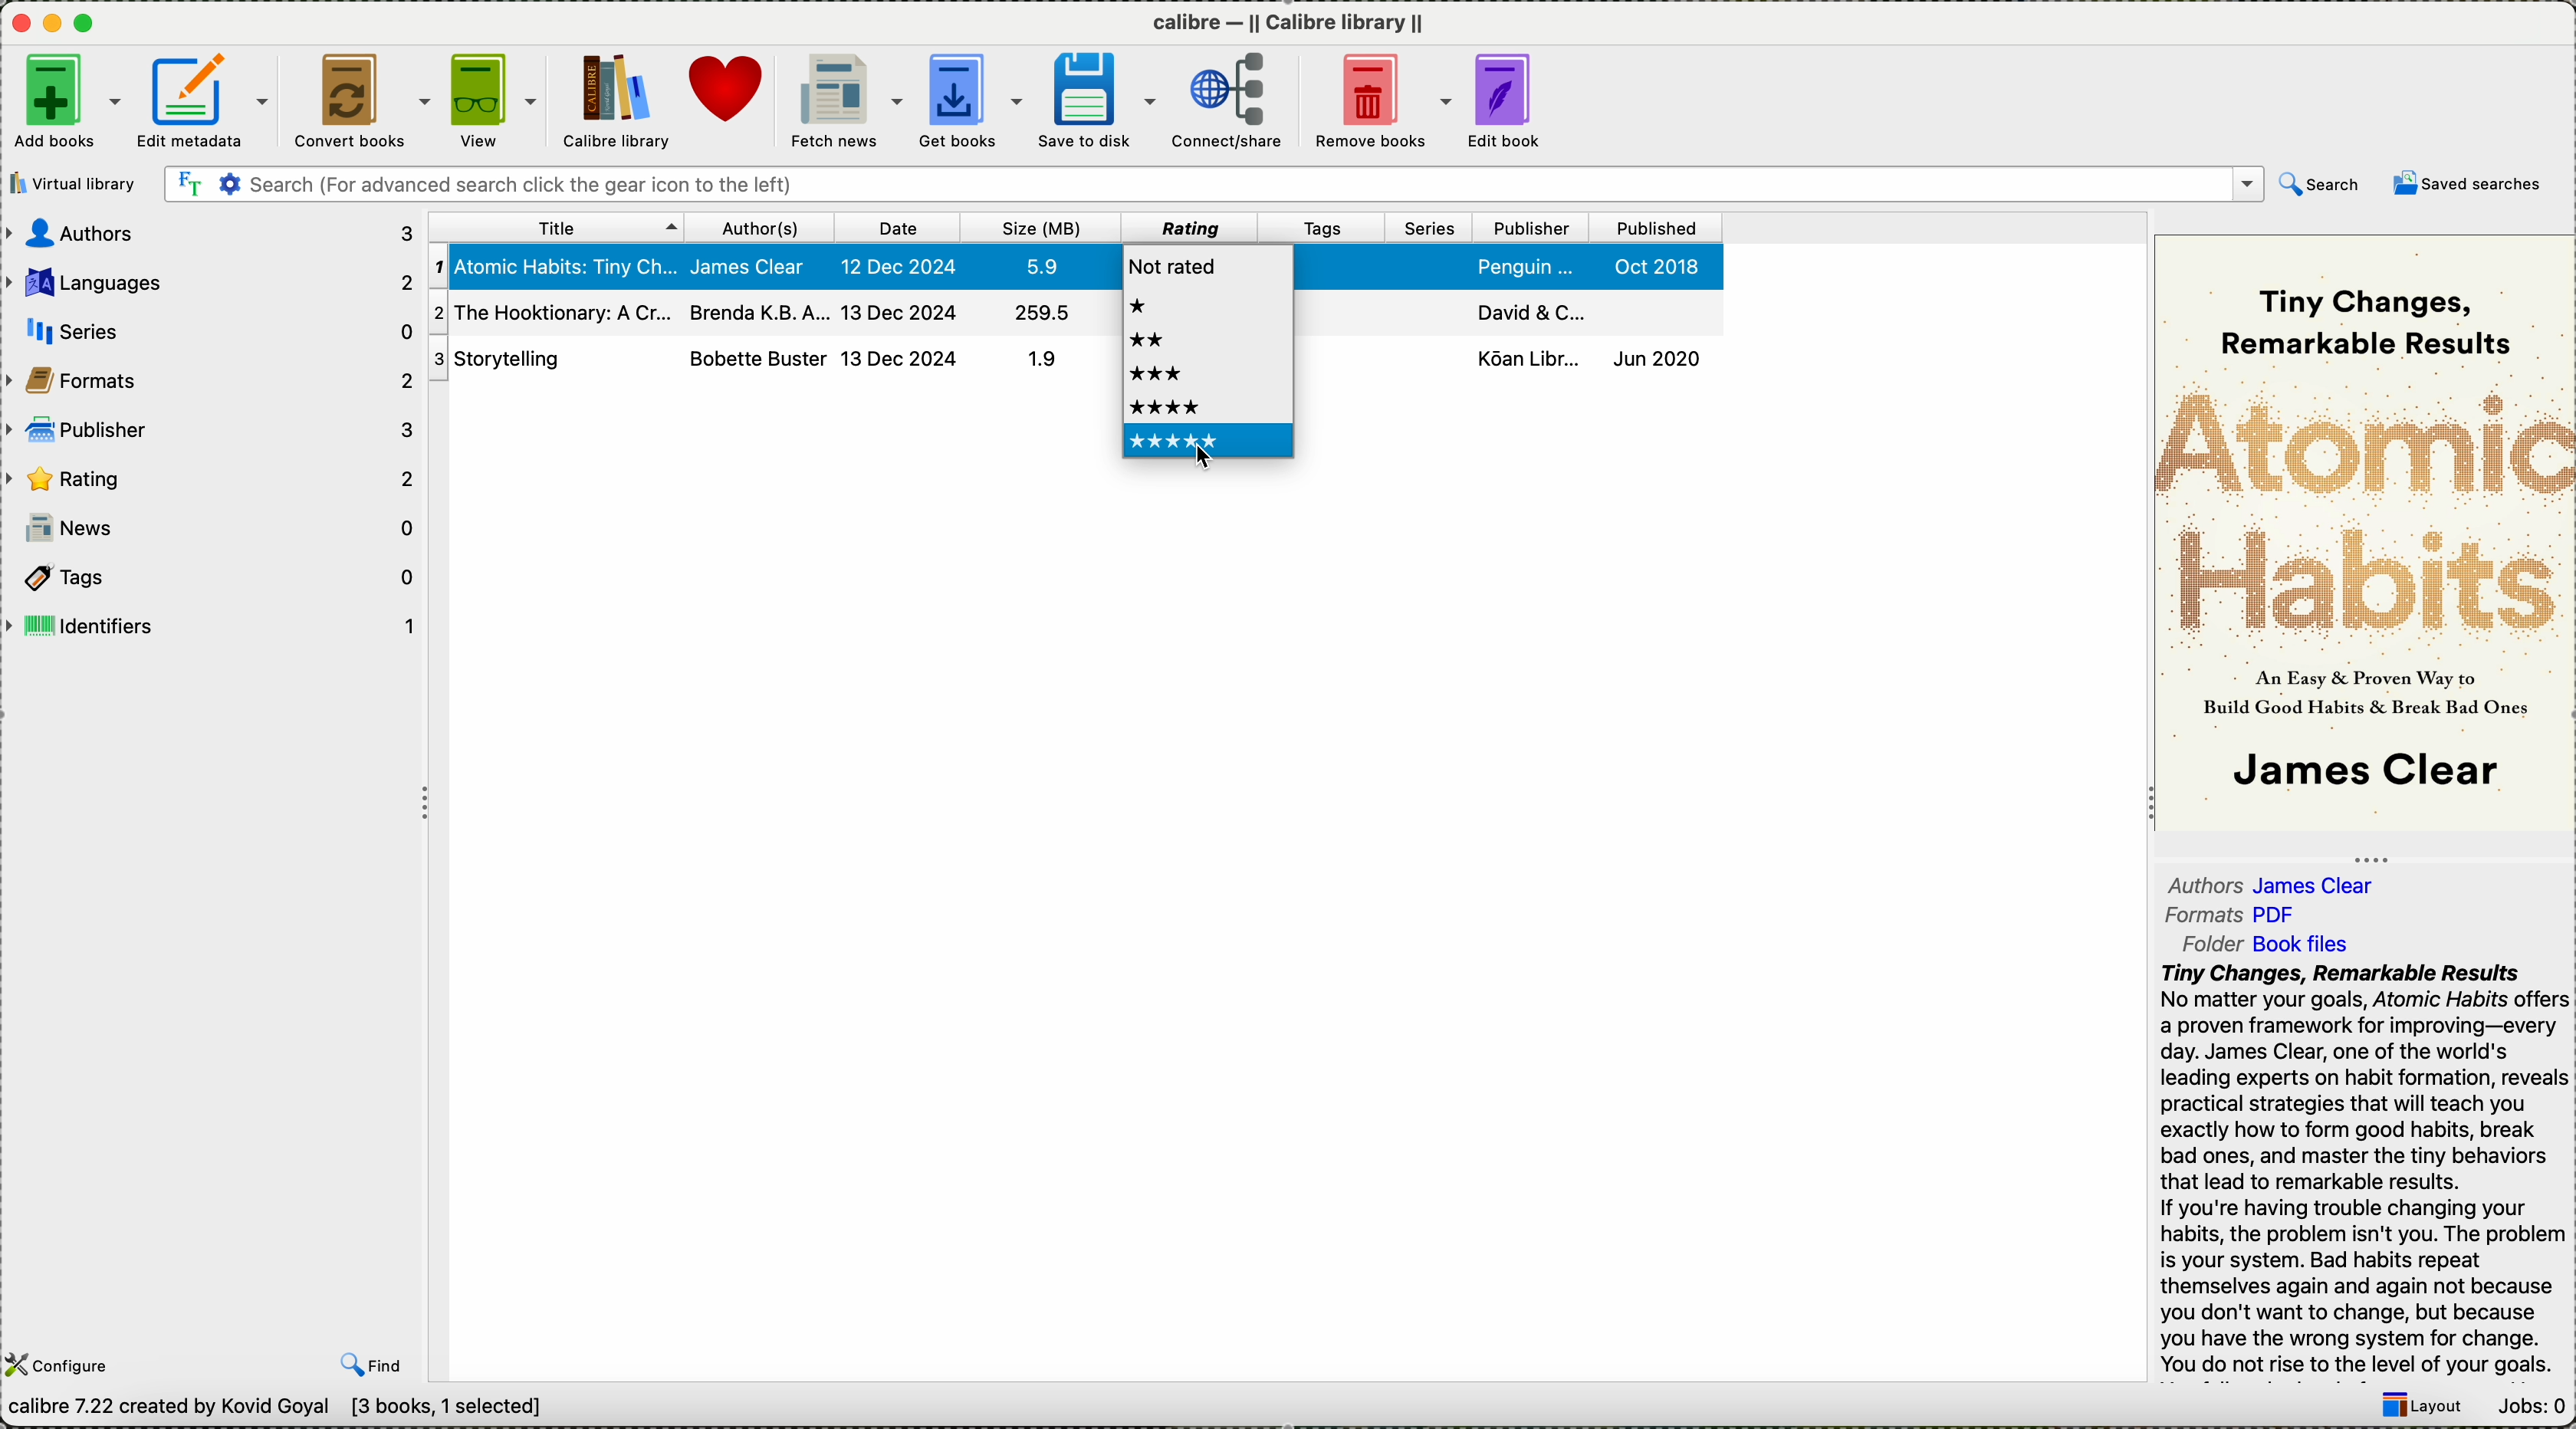  Describe the element at coordinates (726, 90) in the screenshot. I see `donate` at that location.